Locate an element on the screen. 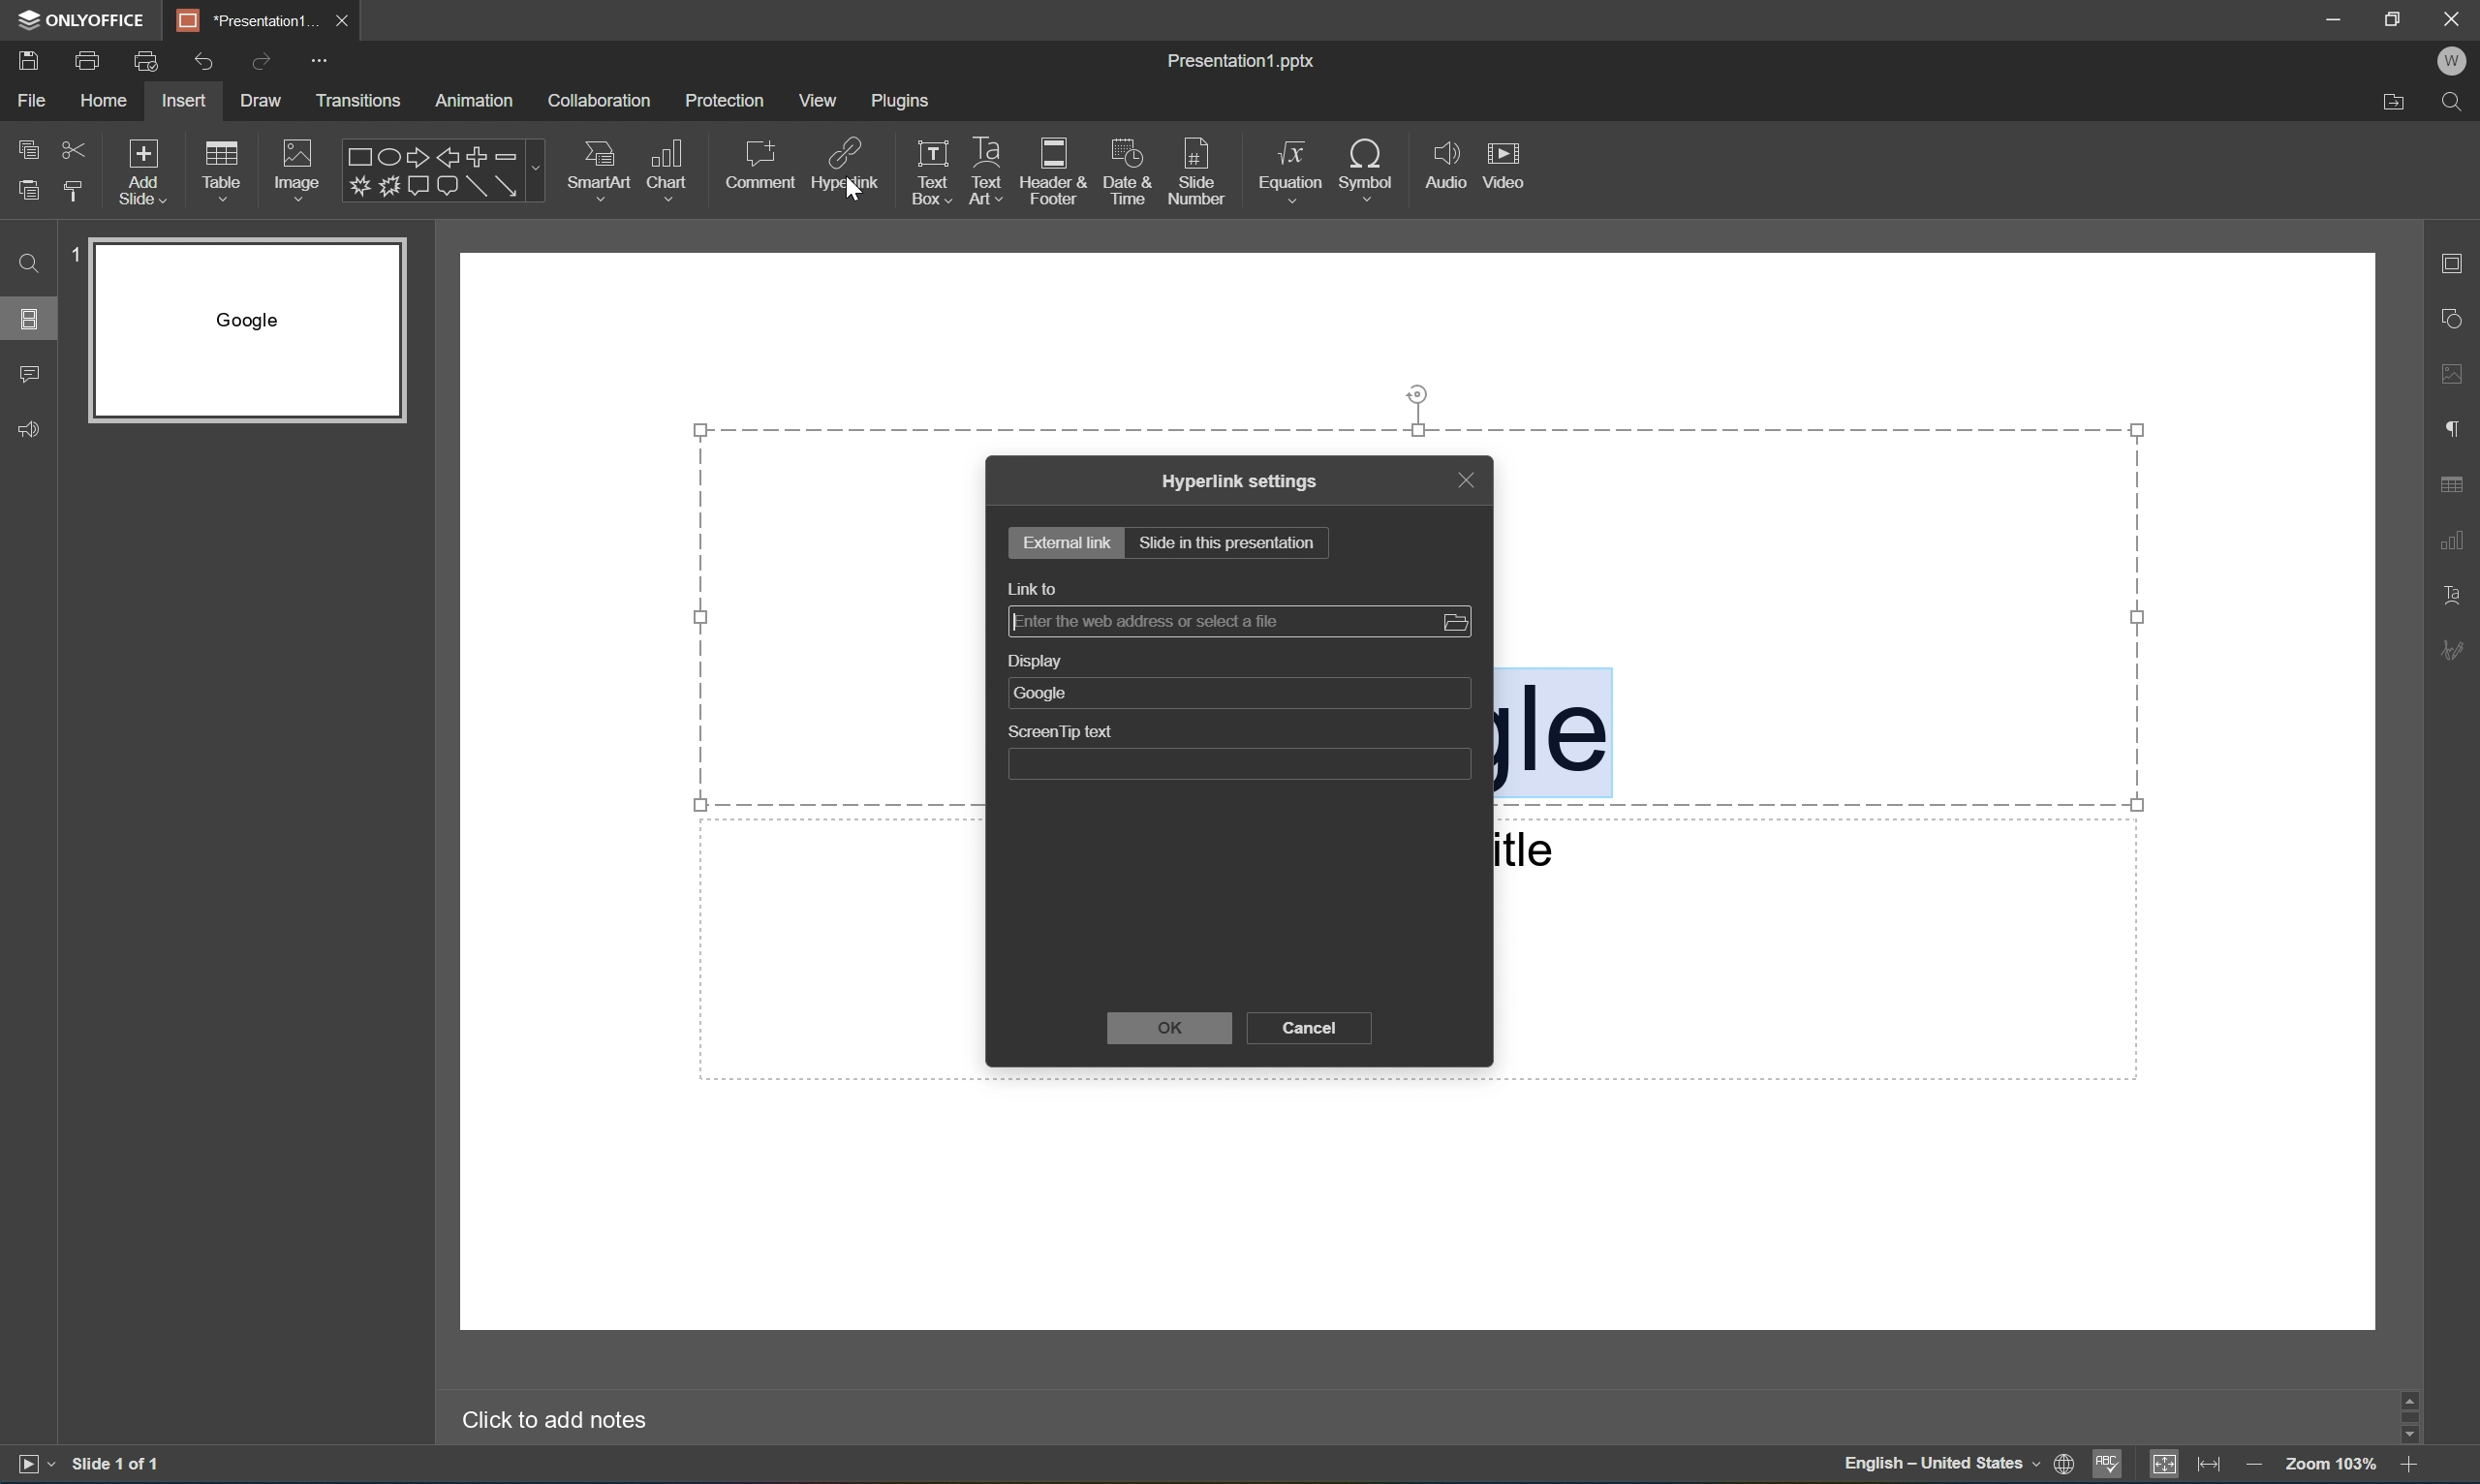 Image resolution: width=2480 pixels, height=1484 pixels. Click to add notes is located at coordinates (547, 1422).